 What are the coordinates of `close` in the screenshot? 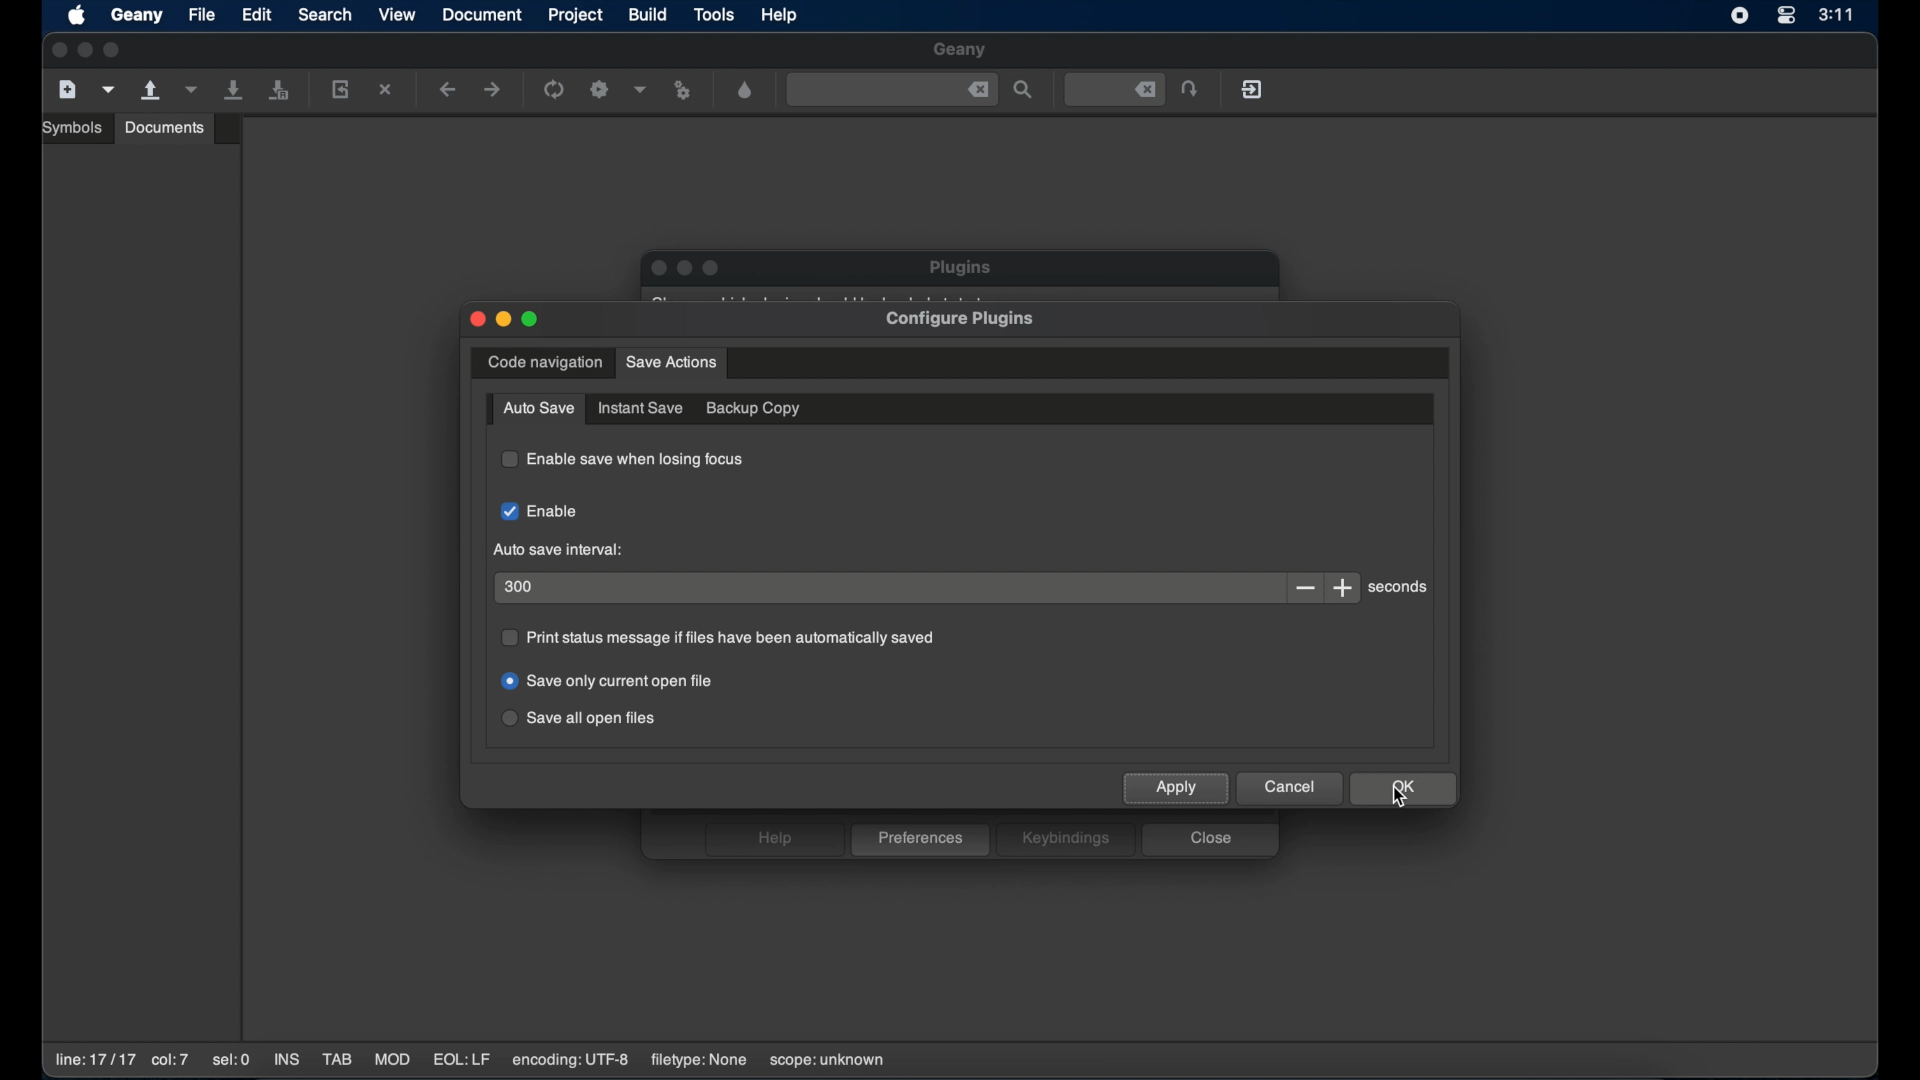 It's located at (476, 320).